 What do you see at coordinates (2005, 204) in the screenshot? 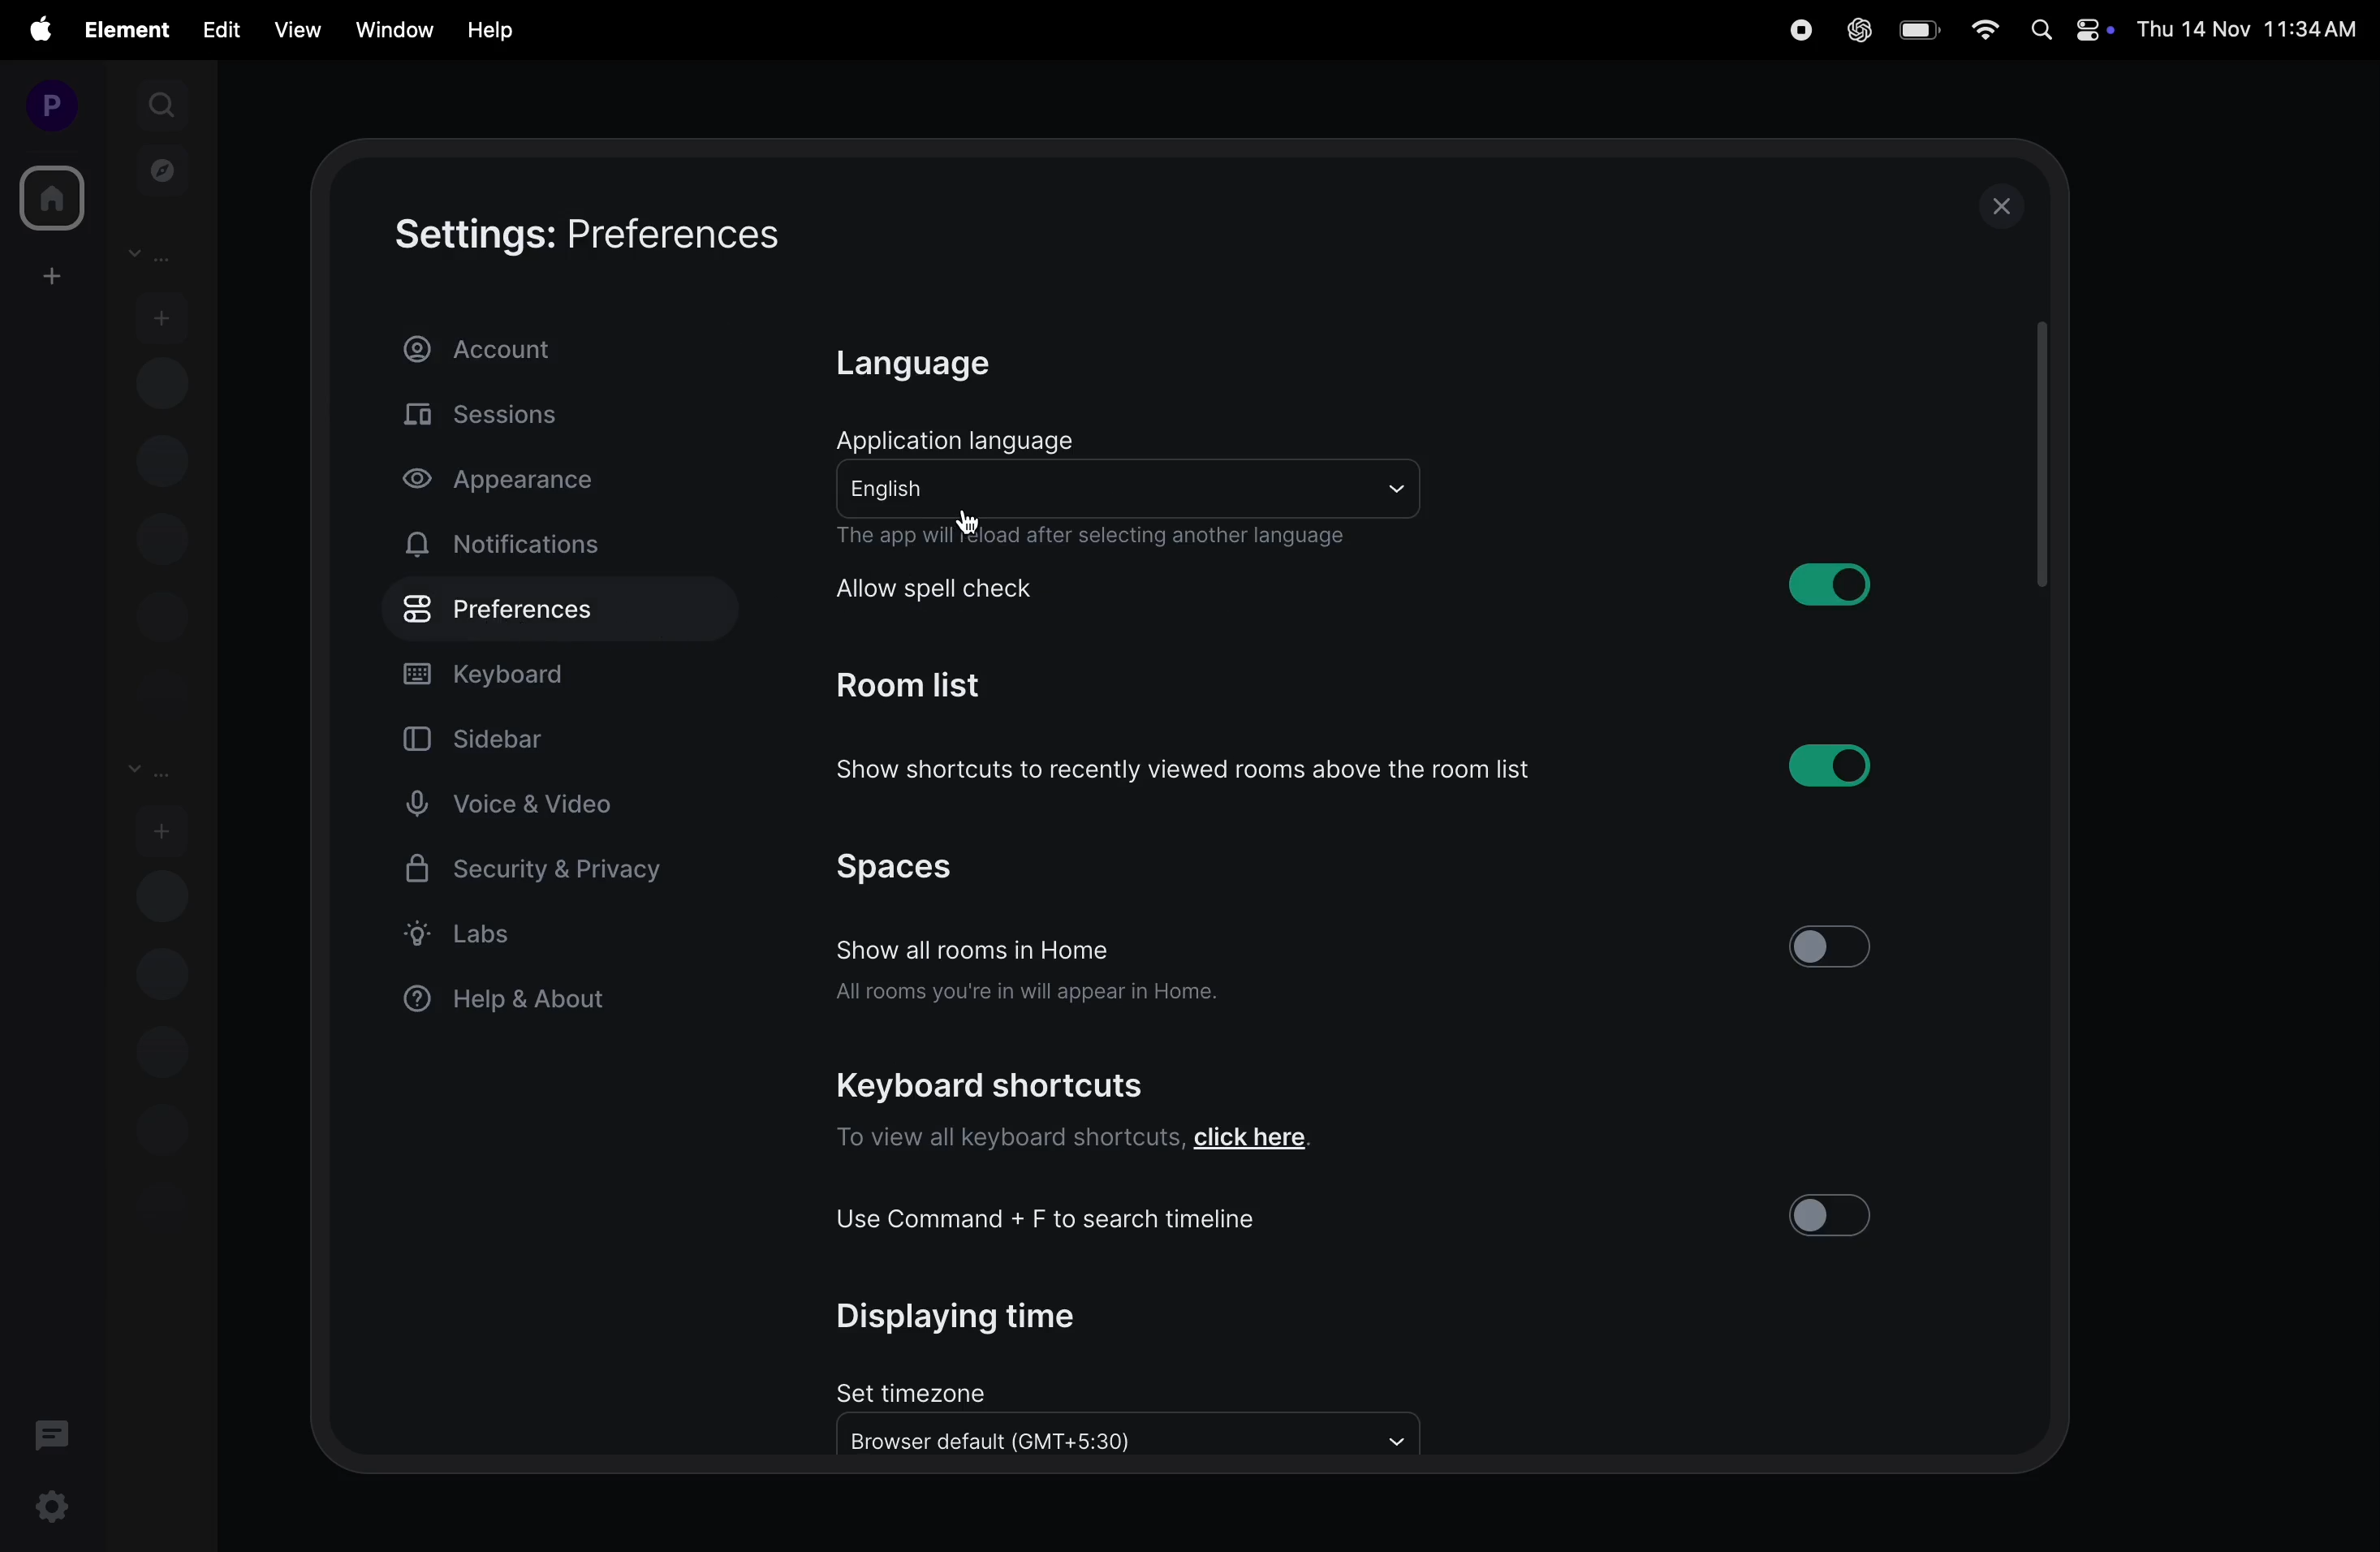
I see `close` at bounding box center [2005, 204].